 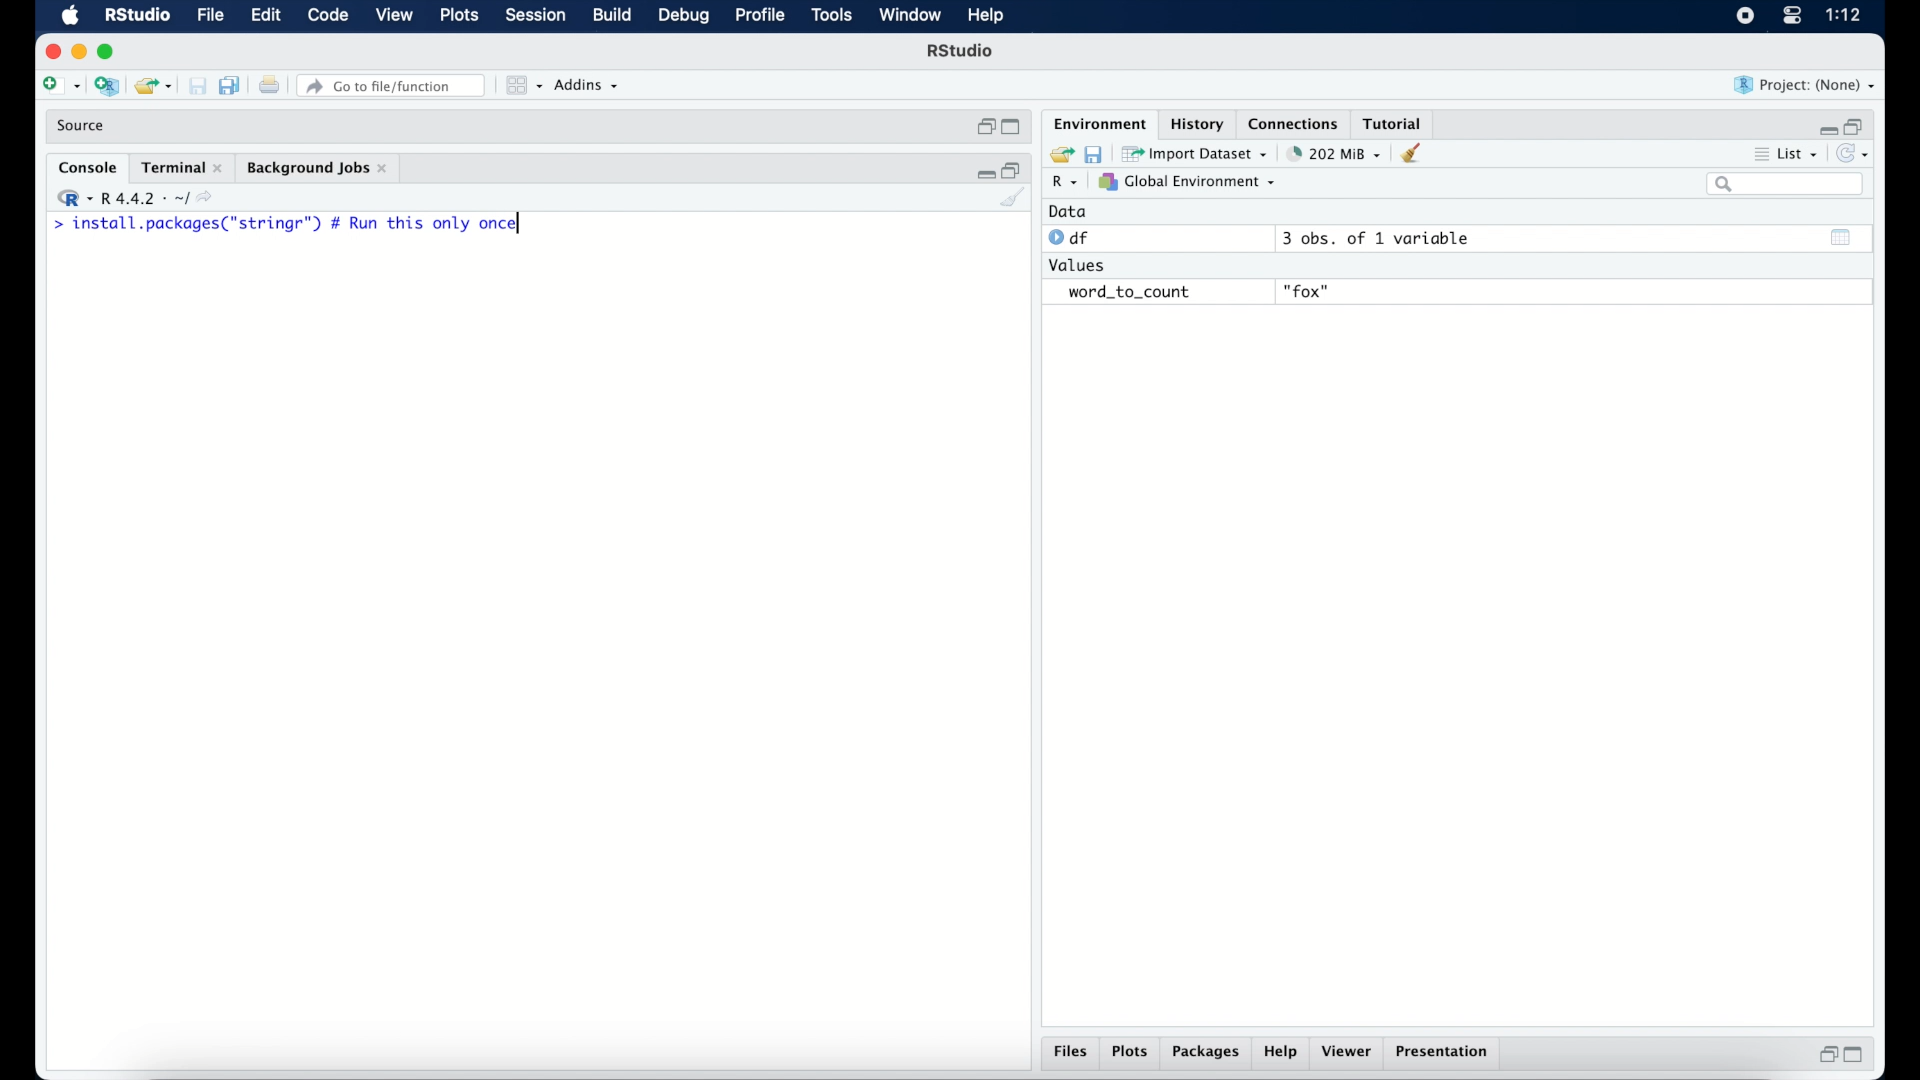 I want to click on values, so click(x=1079, y=263).